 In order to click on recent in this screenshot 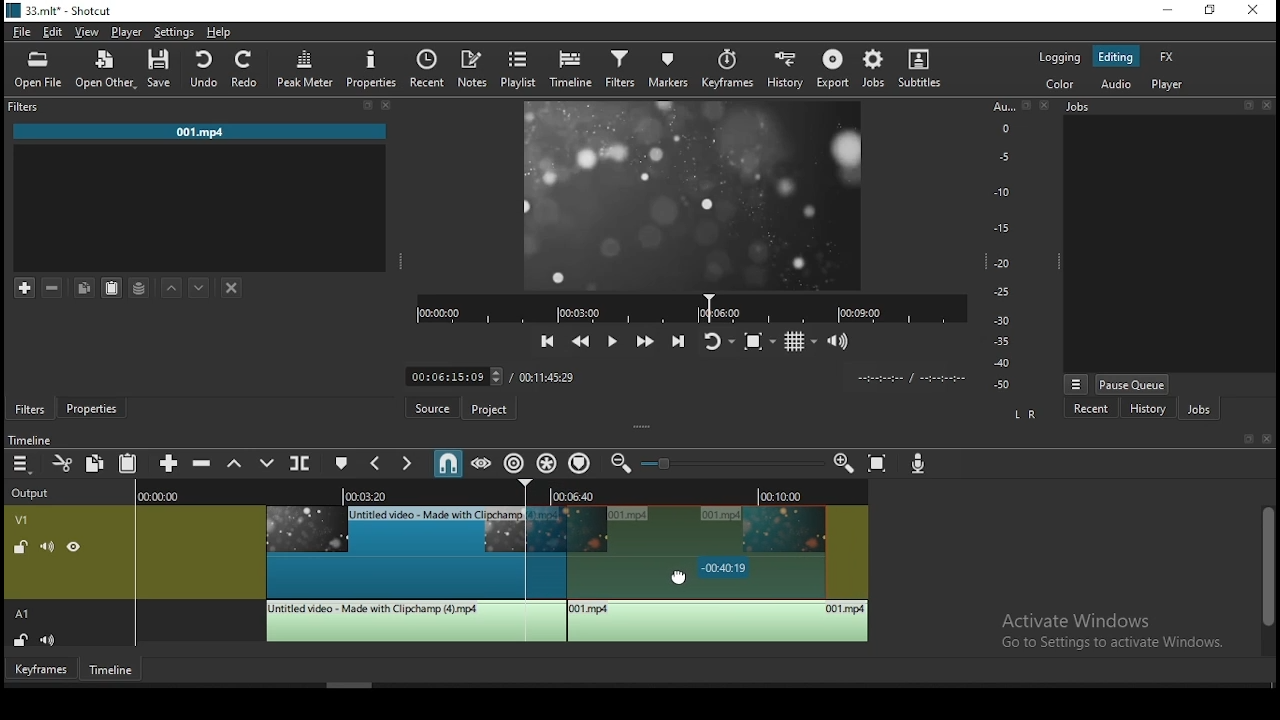, I will do `click(1091, 409)`.